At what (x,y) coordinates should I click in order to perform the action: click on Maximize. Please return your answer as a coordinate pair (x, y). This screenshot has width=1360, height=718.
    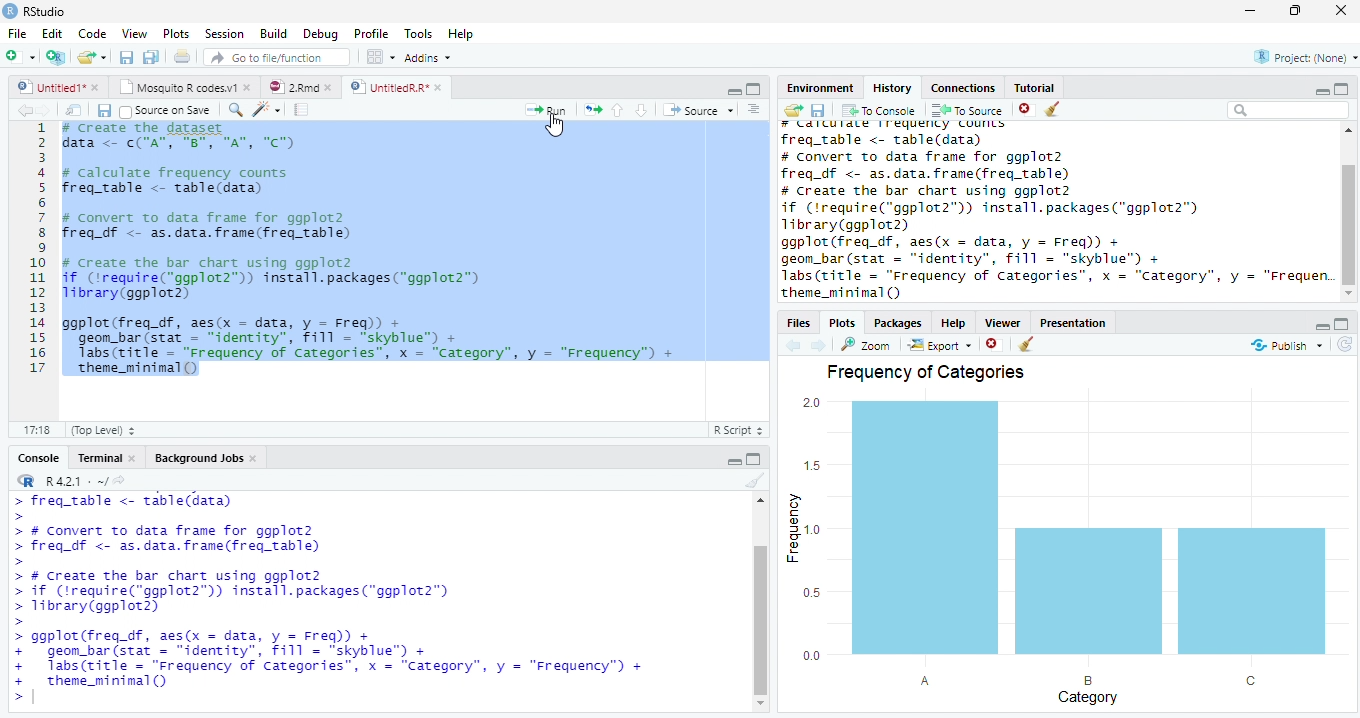
    Looking at the image, I should click on (756, 461).